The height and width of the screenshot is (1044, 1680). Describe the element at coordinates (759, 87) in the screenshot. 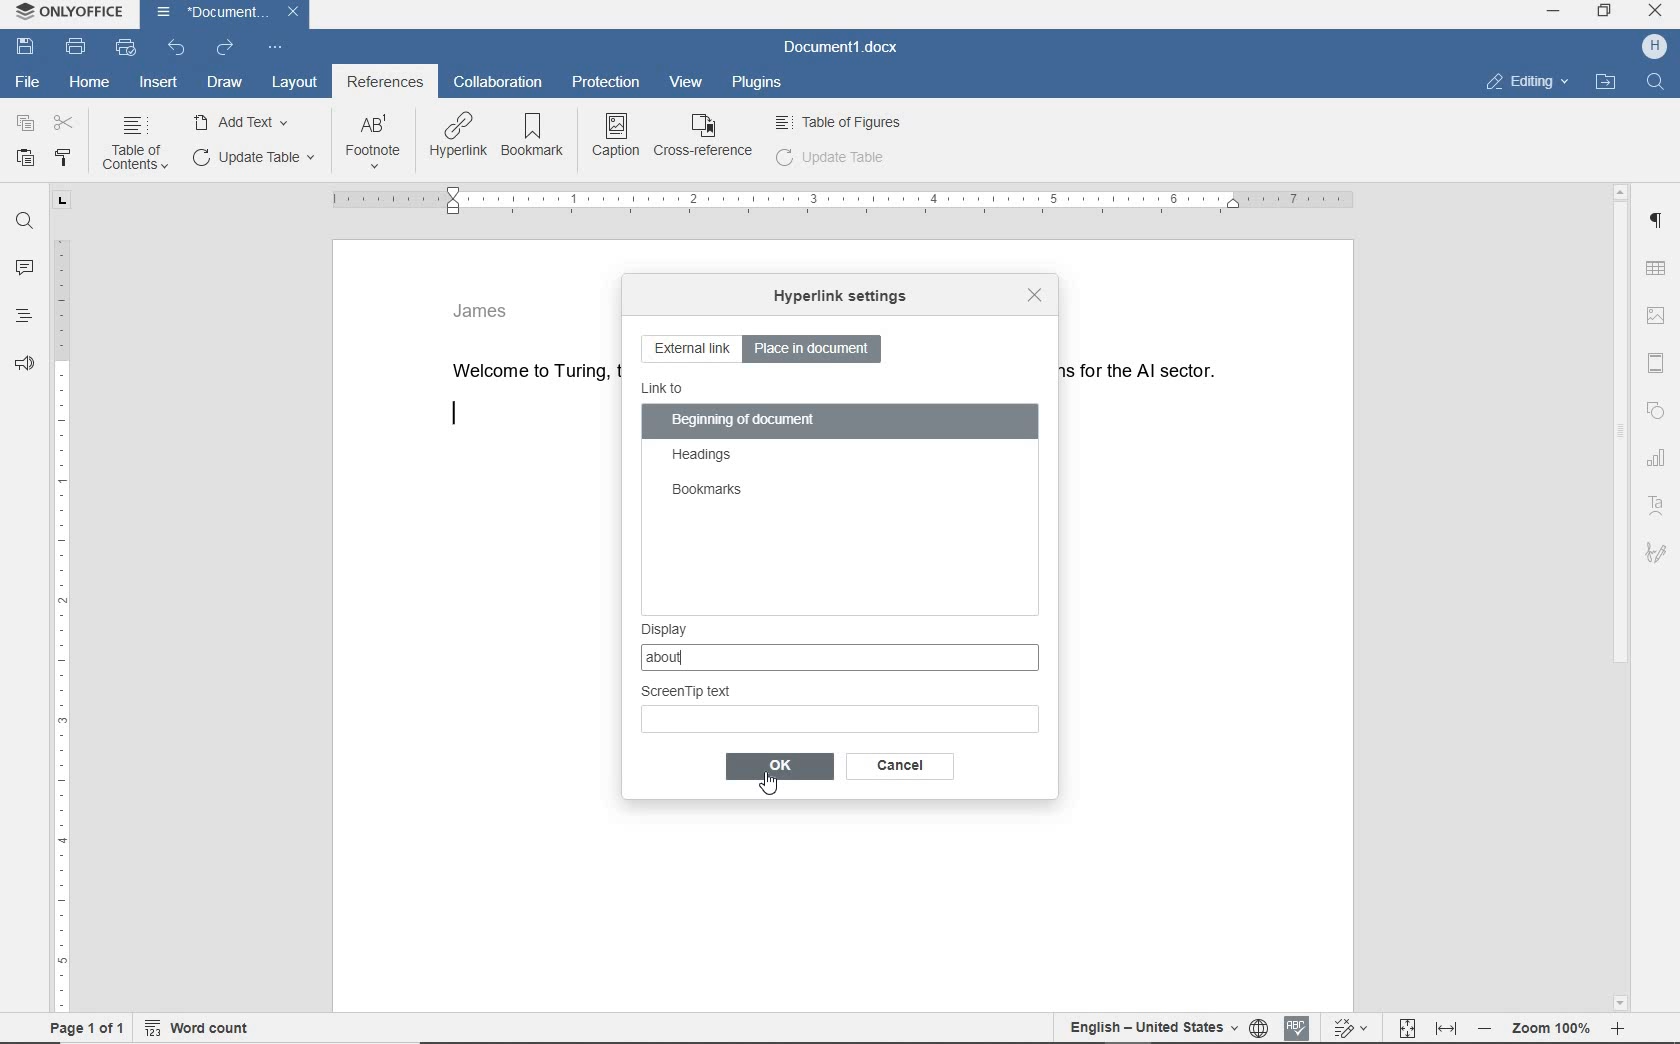

I see `plugins` at that location.